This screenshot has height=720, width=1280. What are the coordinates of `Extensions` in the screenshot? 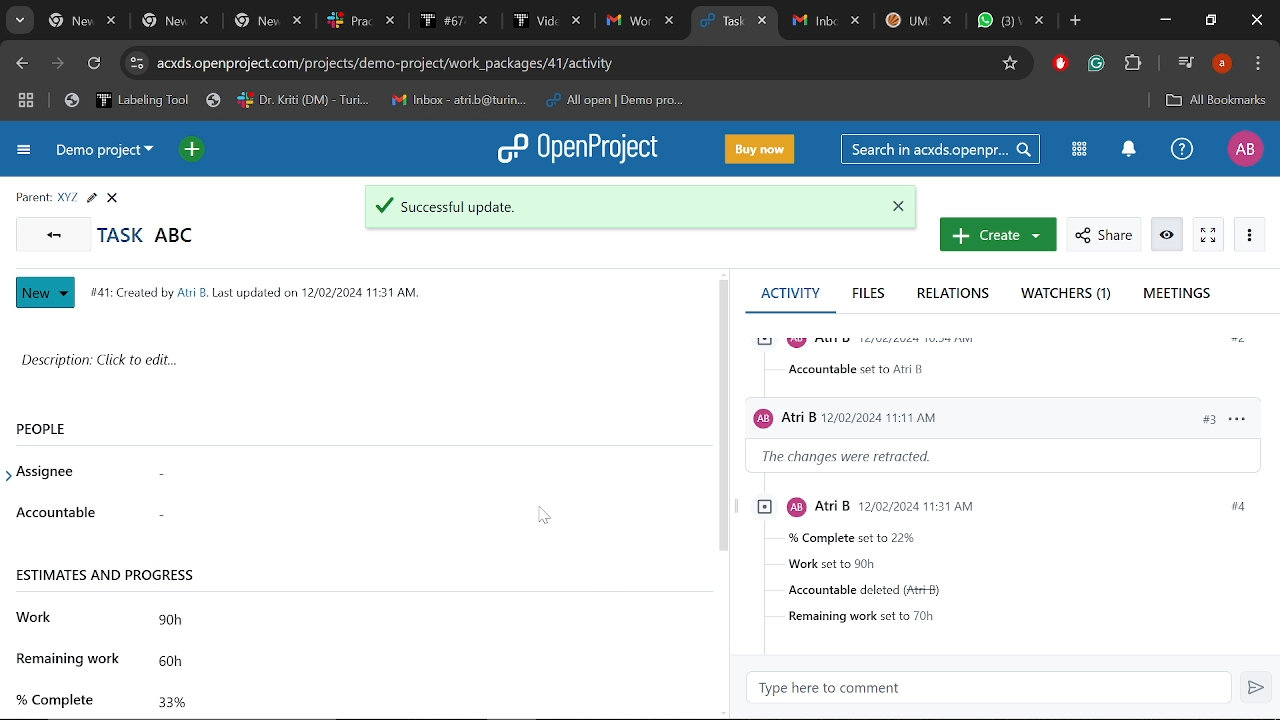 It's located at (1135, 64).